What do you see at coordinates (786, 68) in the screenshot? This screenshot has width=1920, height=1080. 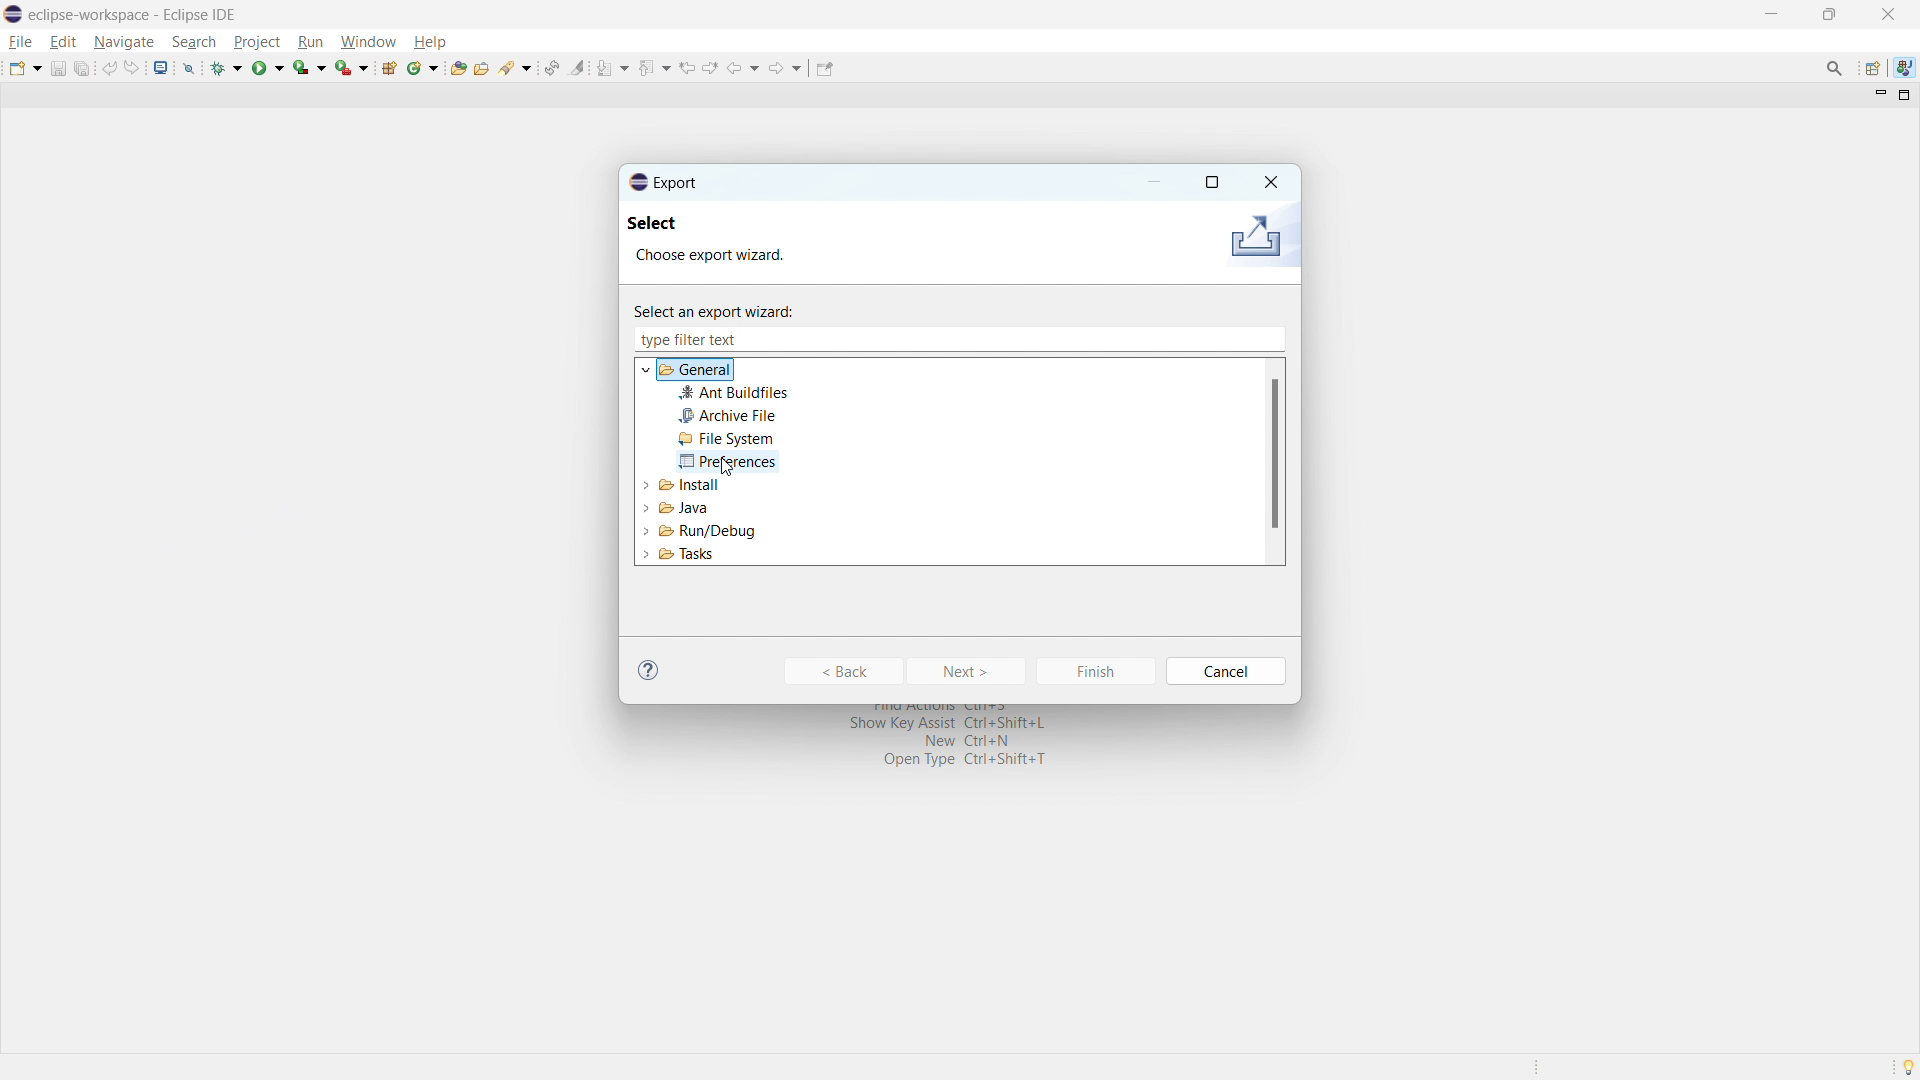 I see `forward` at bounding box center [786, 68].